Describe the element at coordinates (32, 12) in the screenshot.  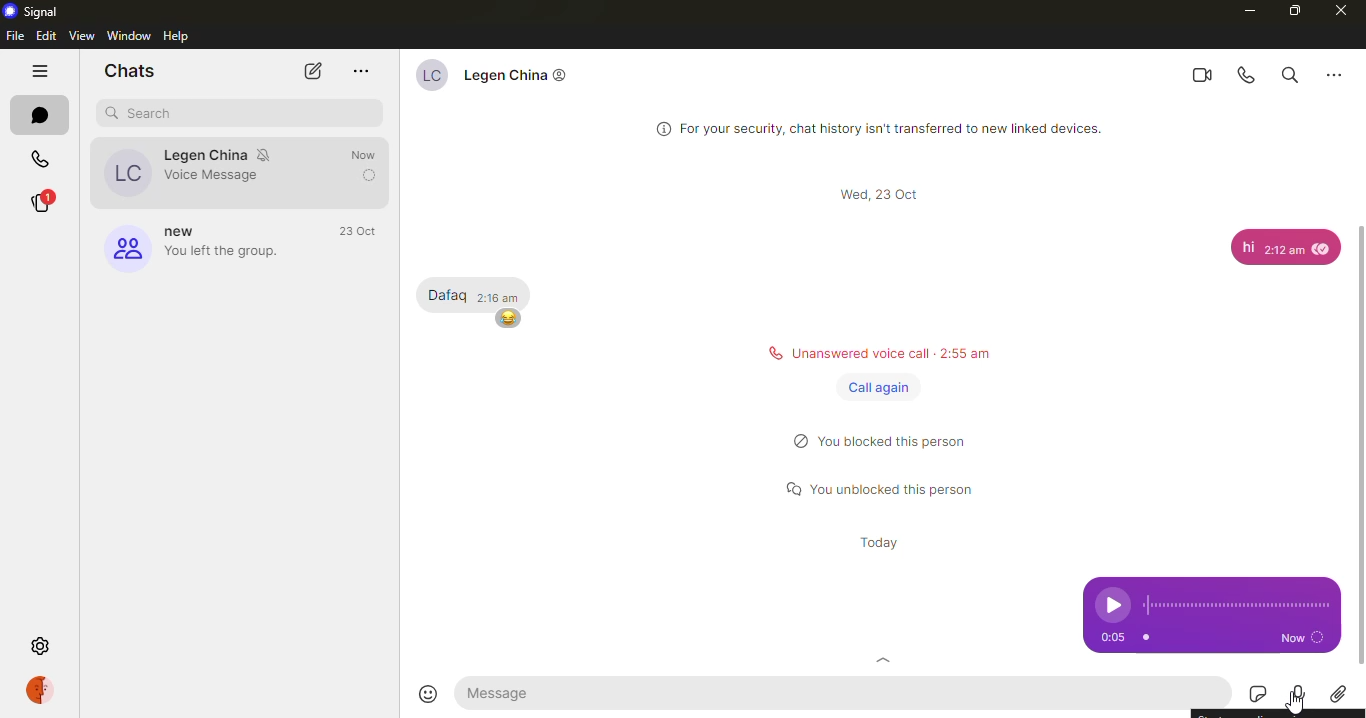
I see `signal` at that location.